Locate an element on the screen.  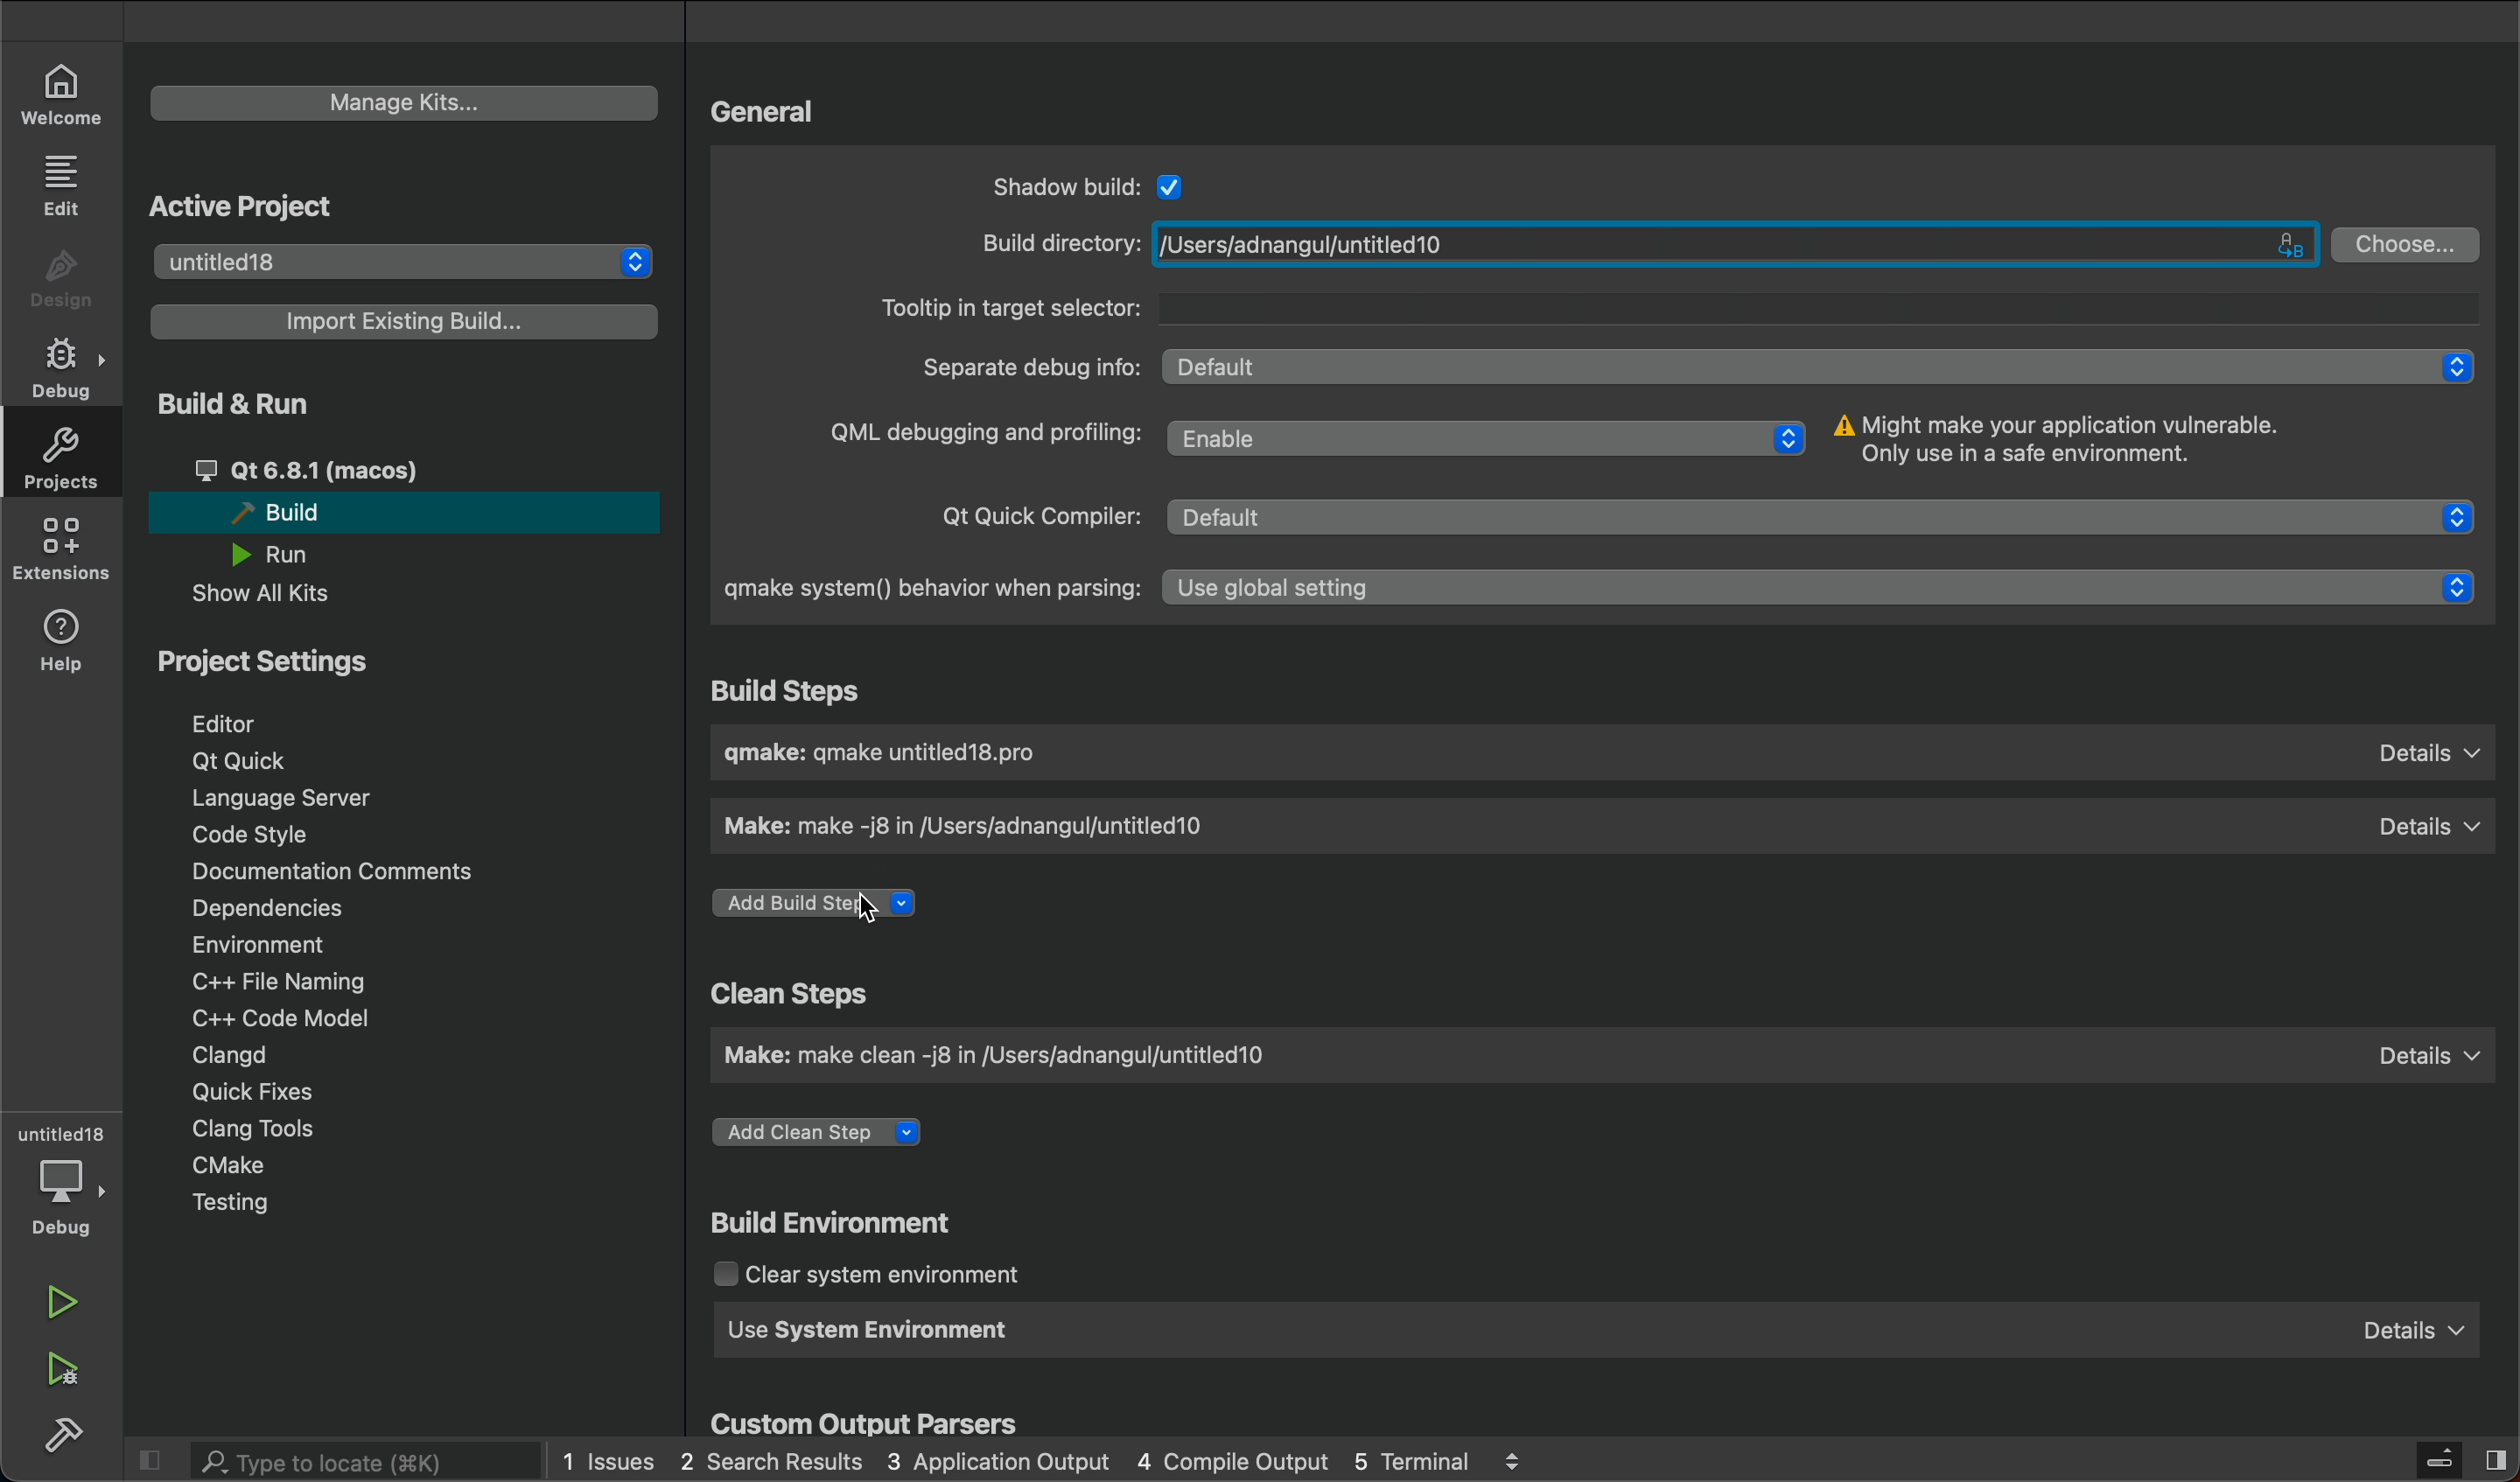
Clean Steps is located at coordinates (794, 993).